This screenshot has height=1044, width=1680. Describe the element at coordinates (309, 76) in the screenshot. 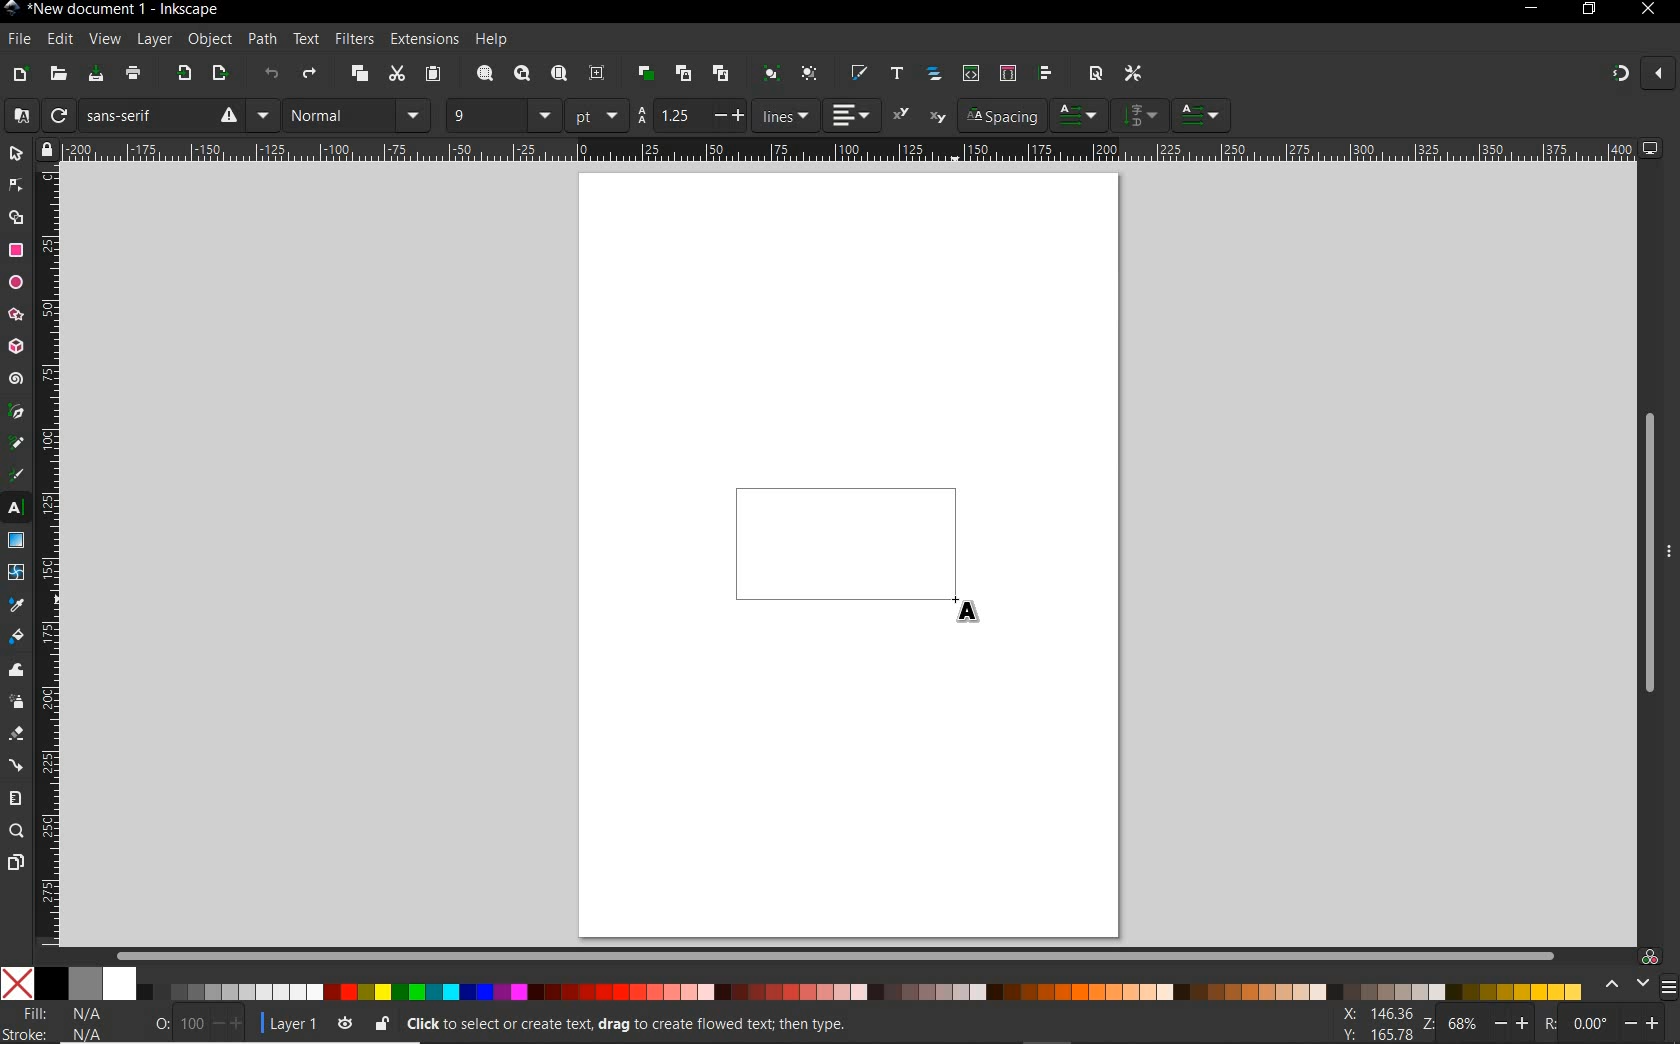

I see `redo` at that location.